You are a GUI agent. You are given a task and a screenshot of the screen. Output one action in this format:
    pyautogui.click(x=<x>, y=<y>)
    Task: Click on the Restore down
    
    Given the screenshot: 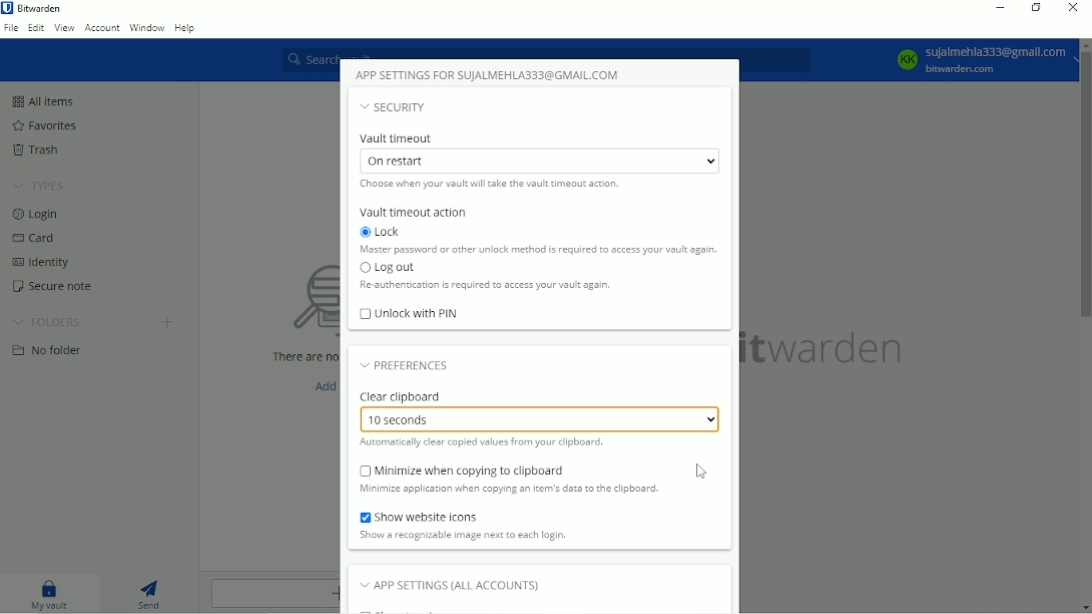 What is the action you would take?
    pyautogui.click(x=1036, y=7)
    